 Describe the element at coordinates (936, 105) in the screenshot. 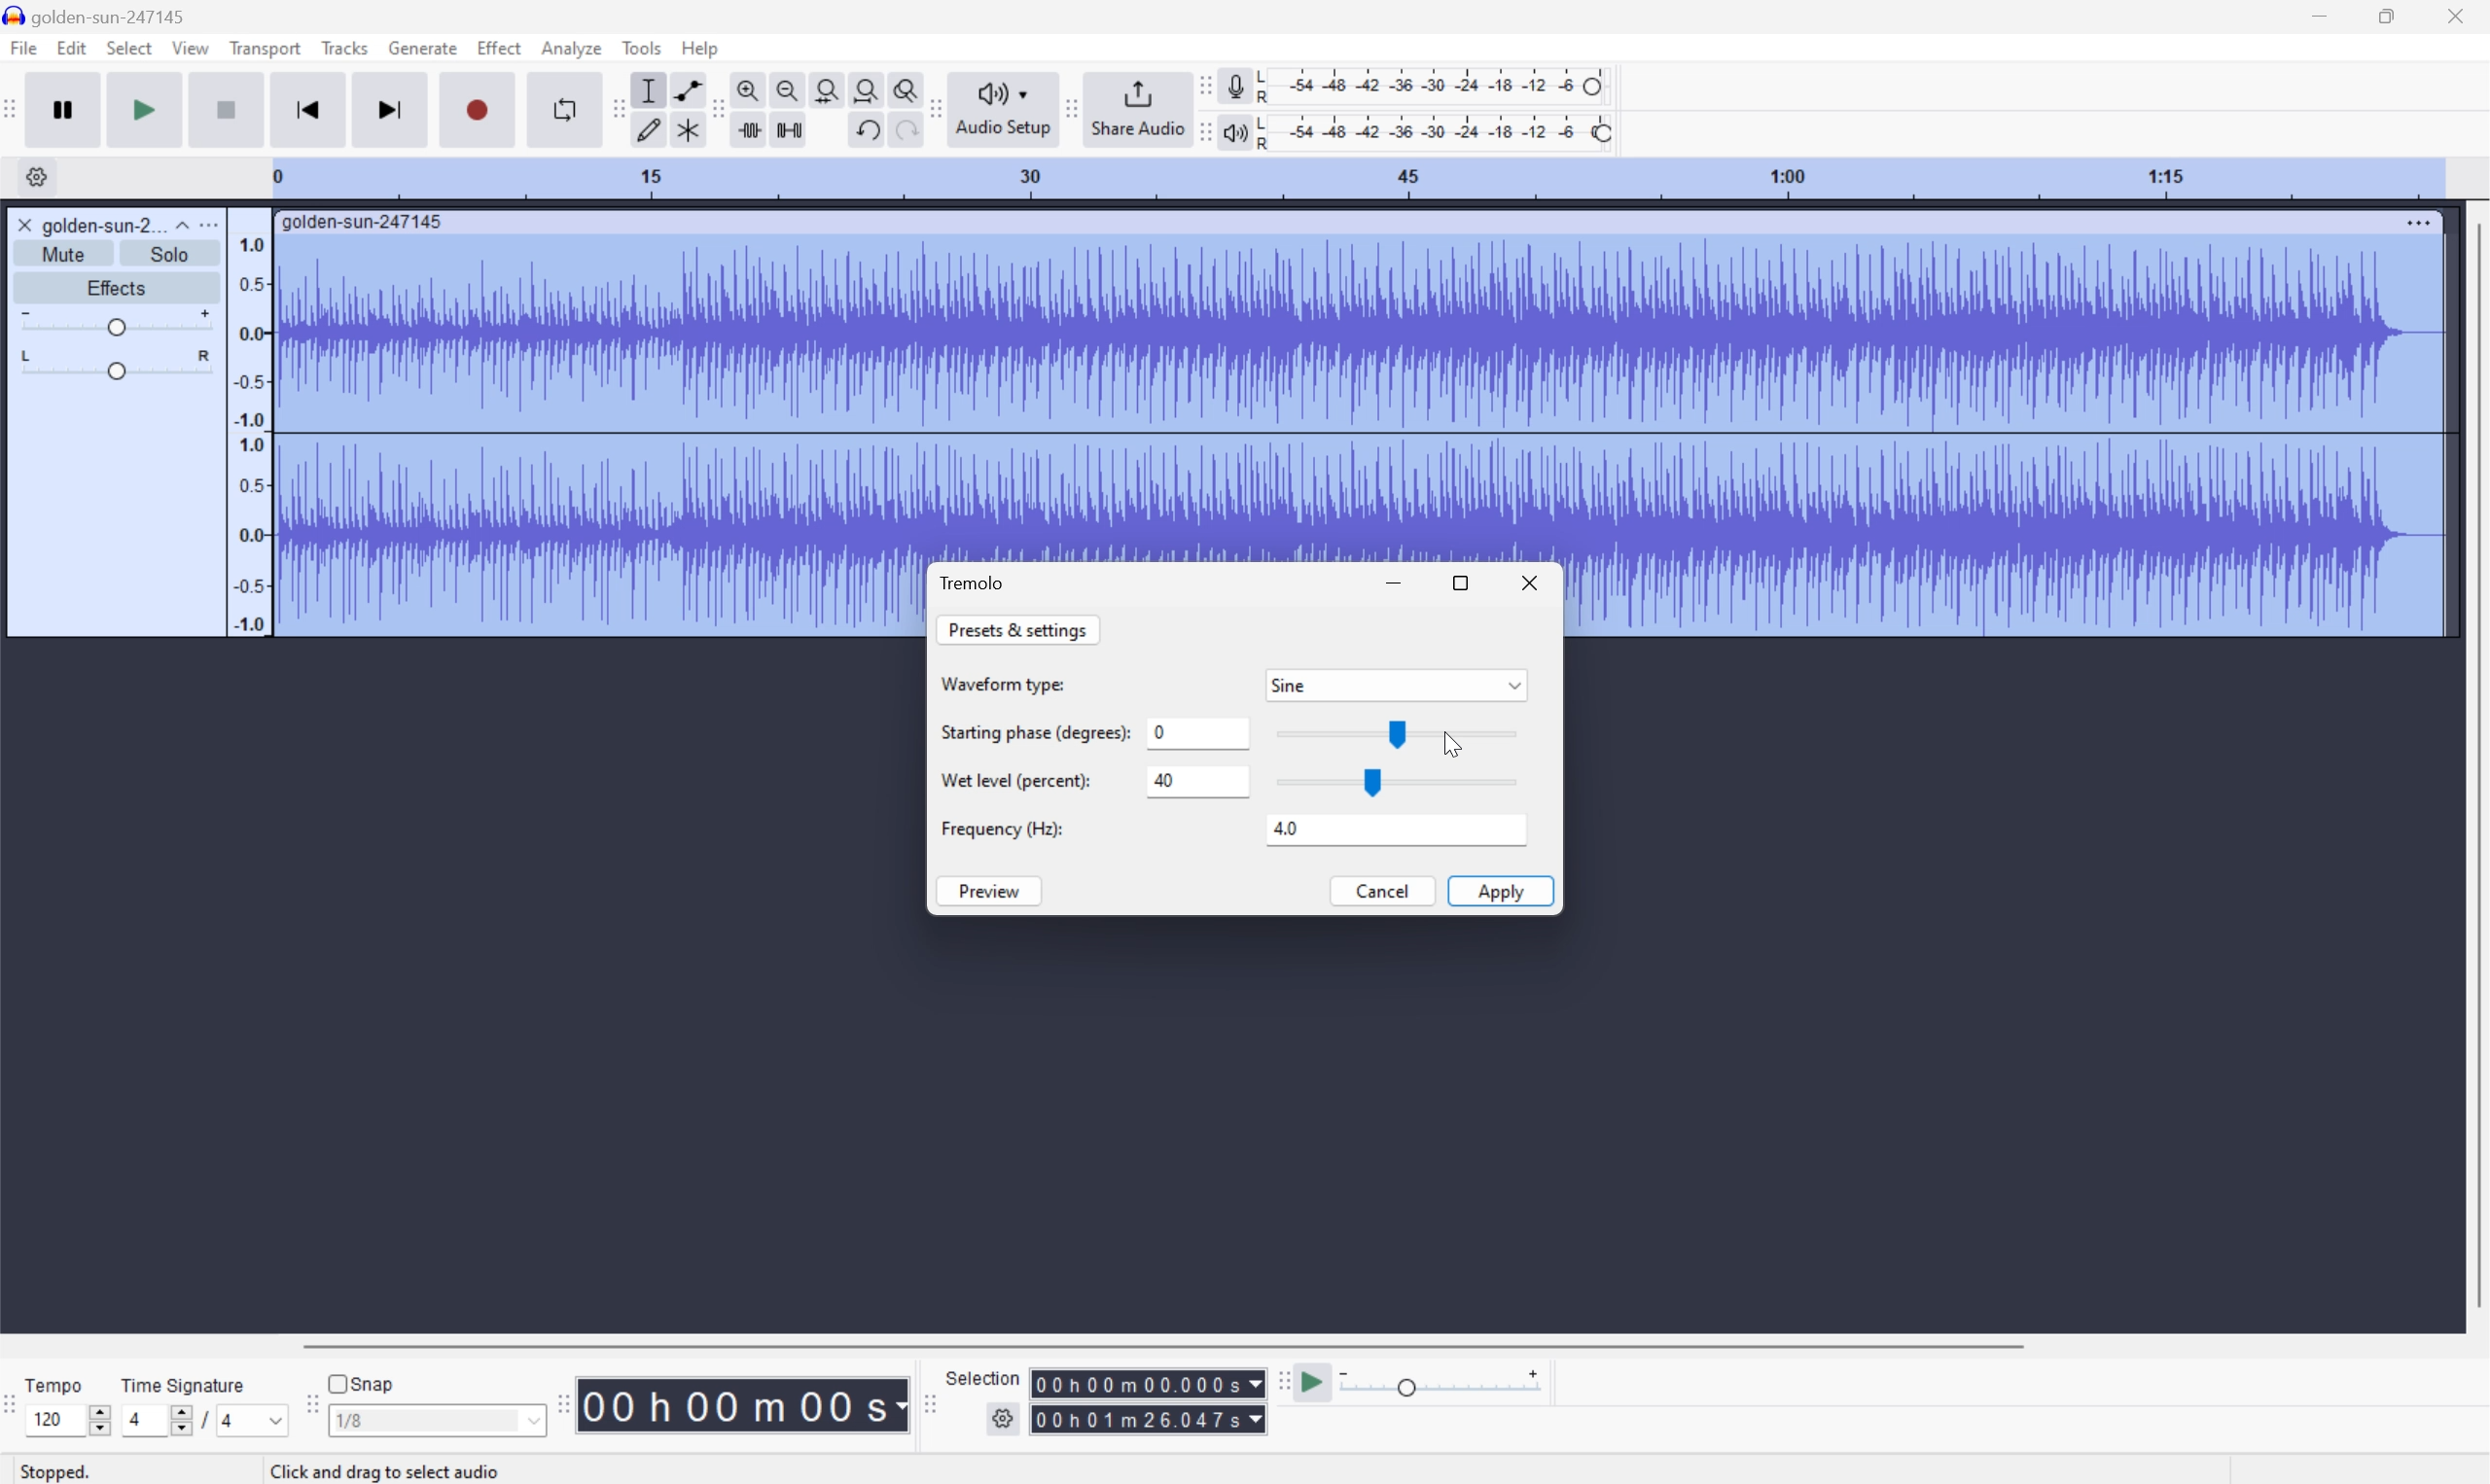

I see `Audacity audio share toolbar` at that location.